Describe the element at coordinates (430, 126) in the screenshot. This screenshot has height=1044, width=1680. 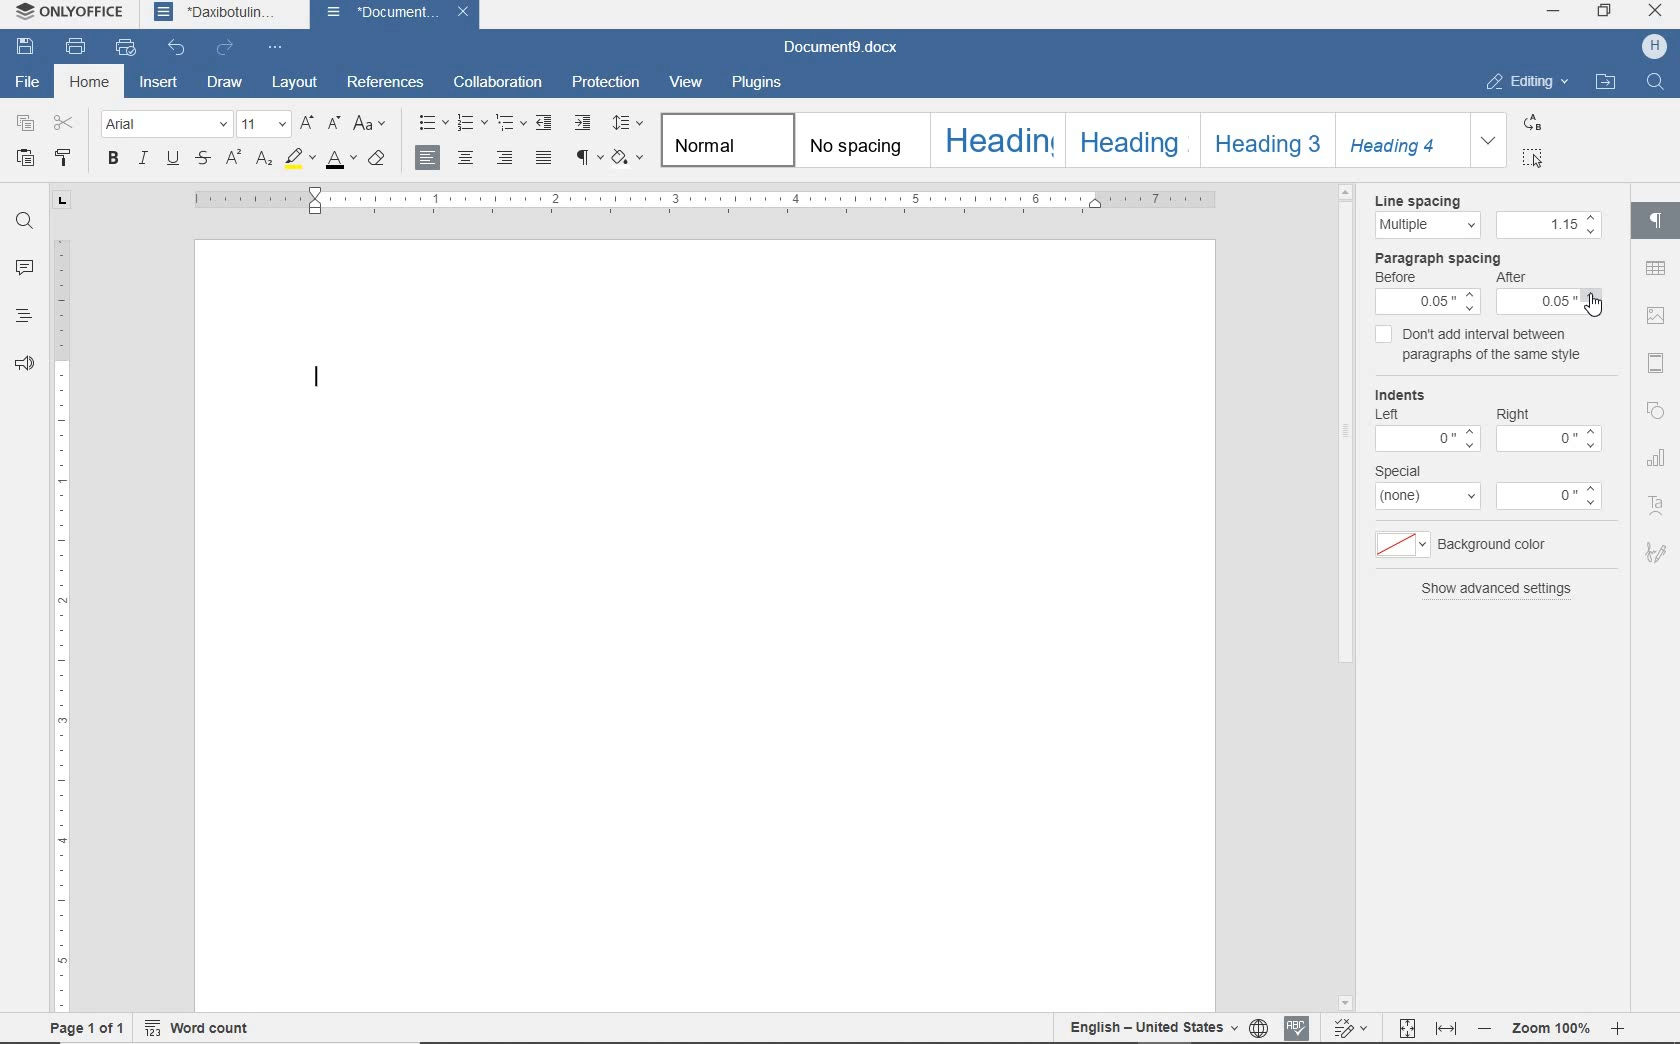
I see `bullets` at that location.